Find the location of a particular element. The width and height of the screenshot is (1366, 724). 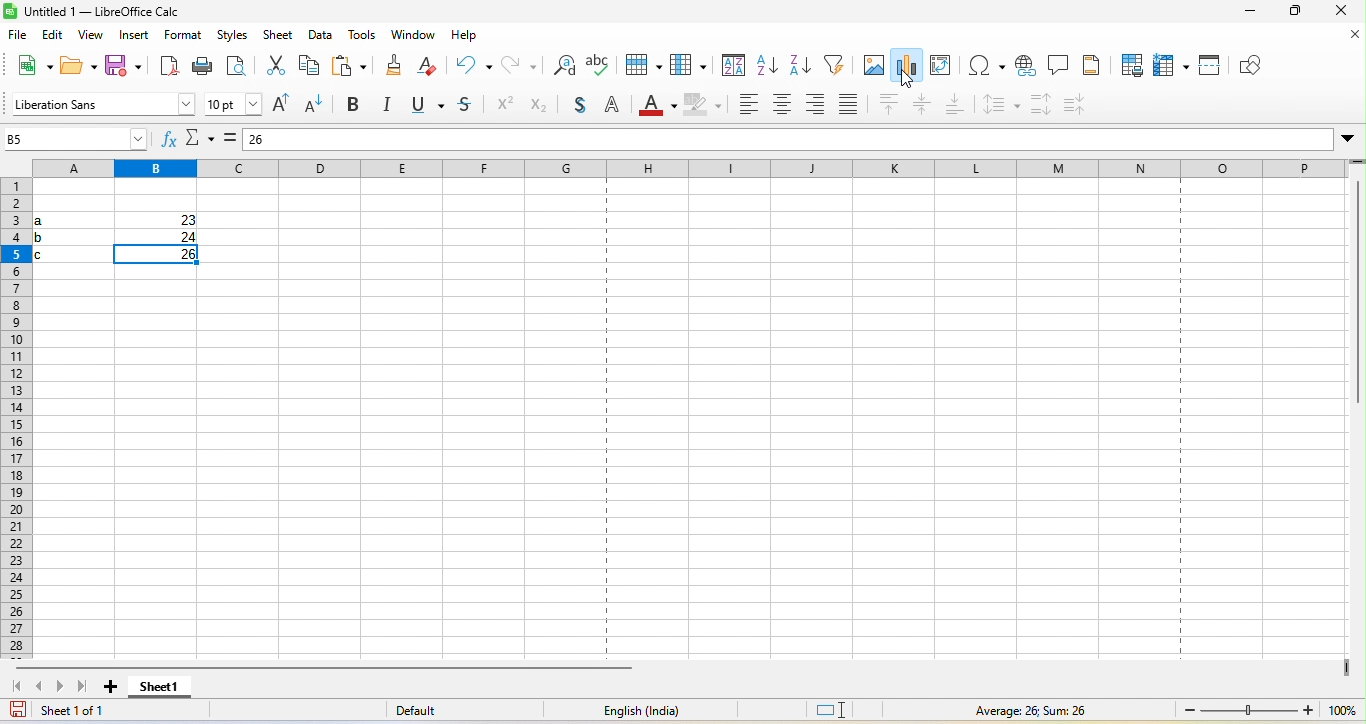

title is located at coordinates (96, 12).